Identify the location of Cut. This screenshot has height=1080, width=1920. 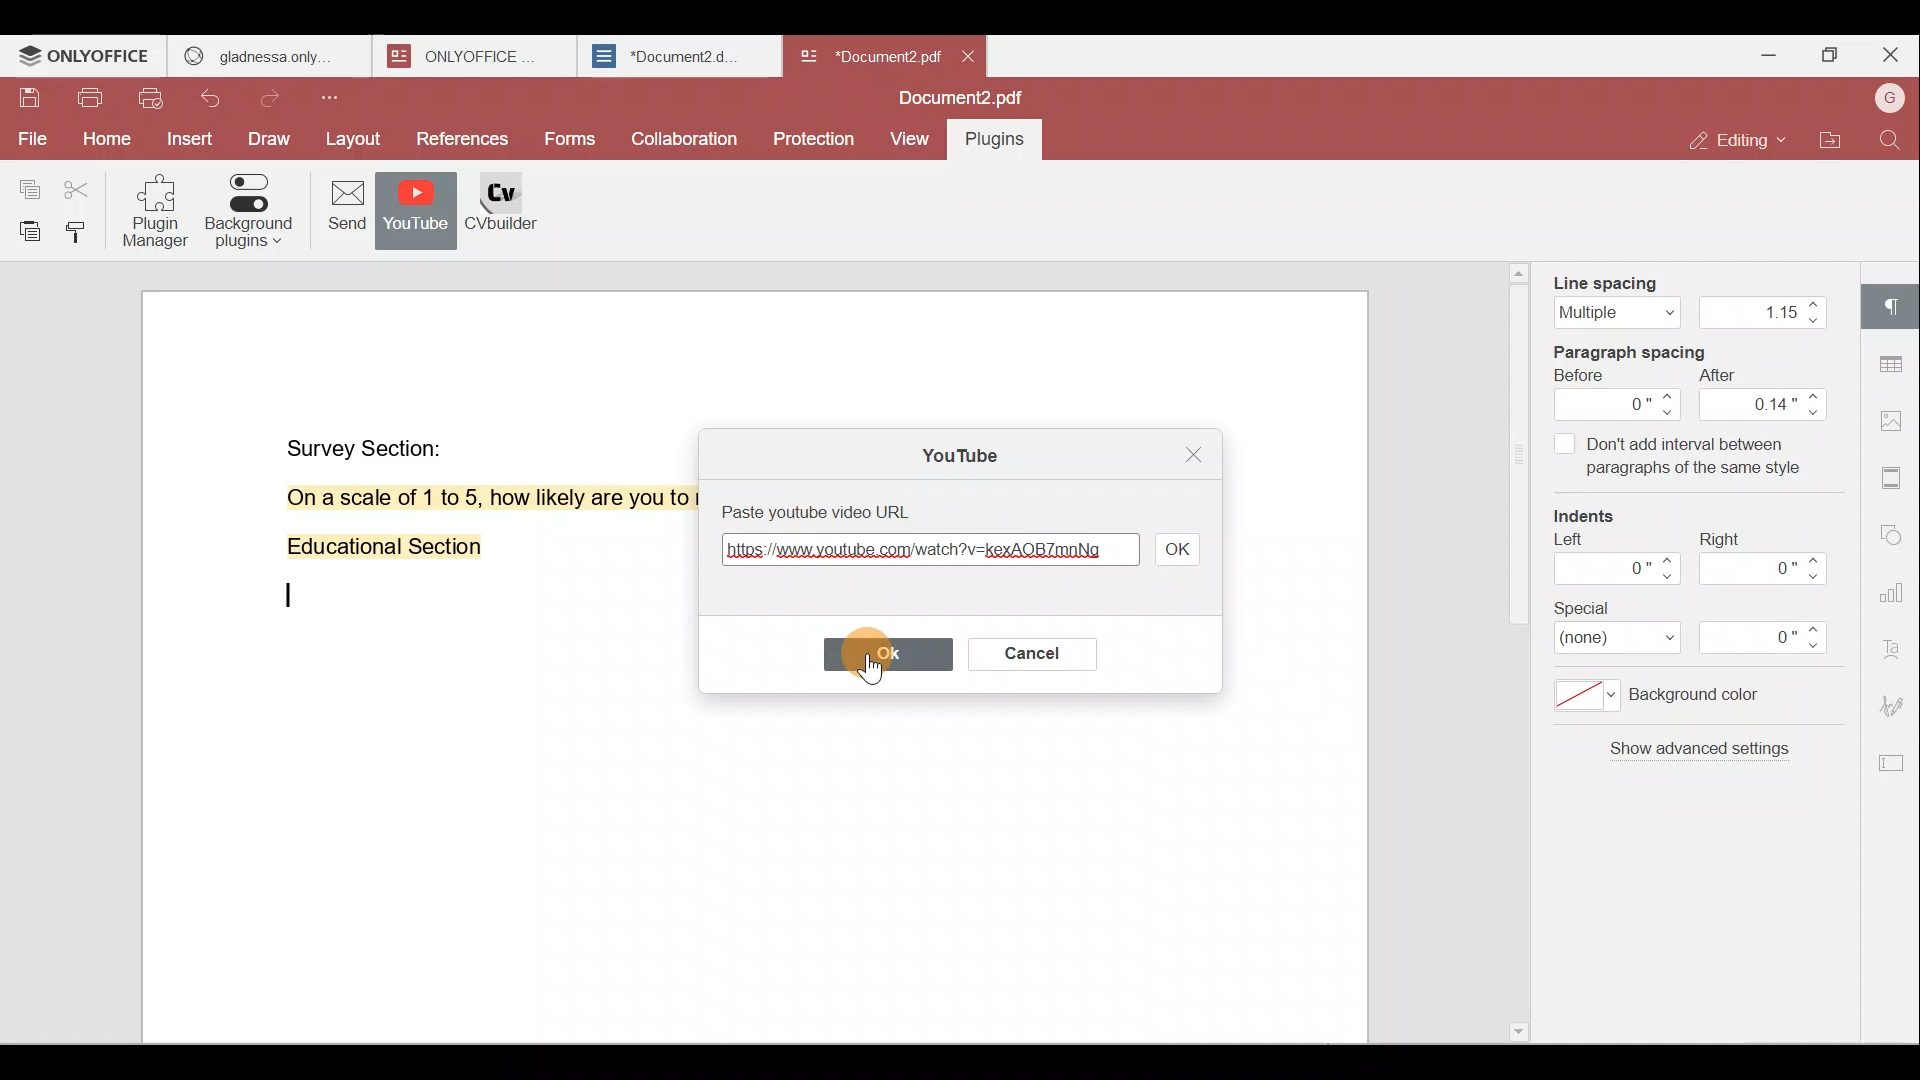
(84, 184).